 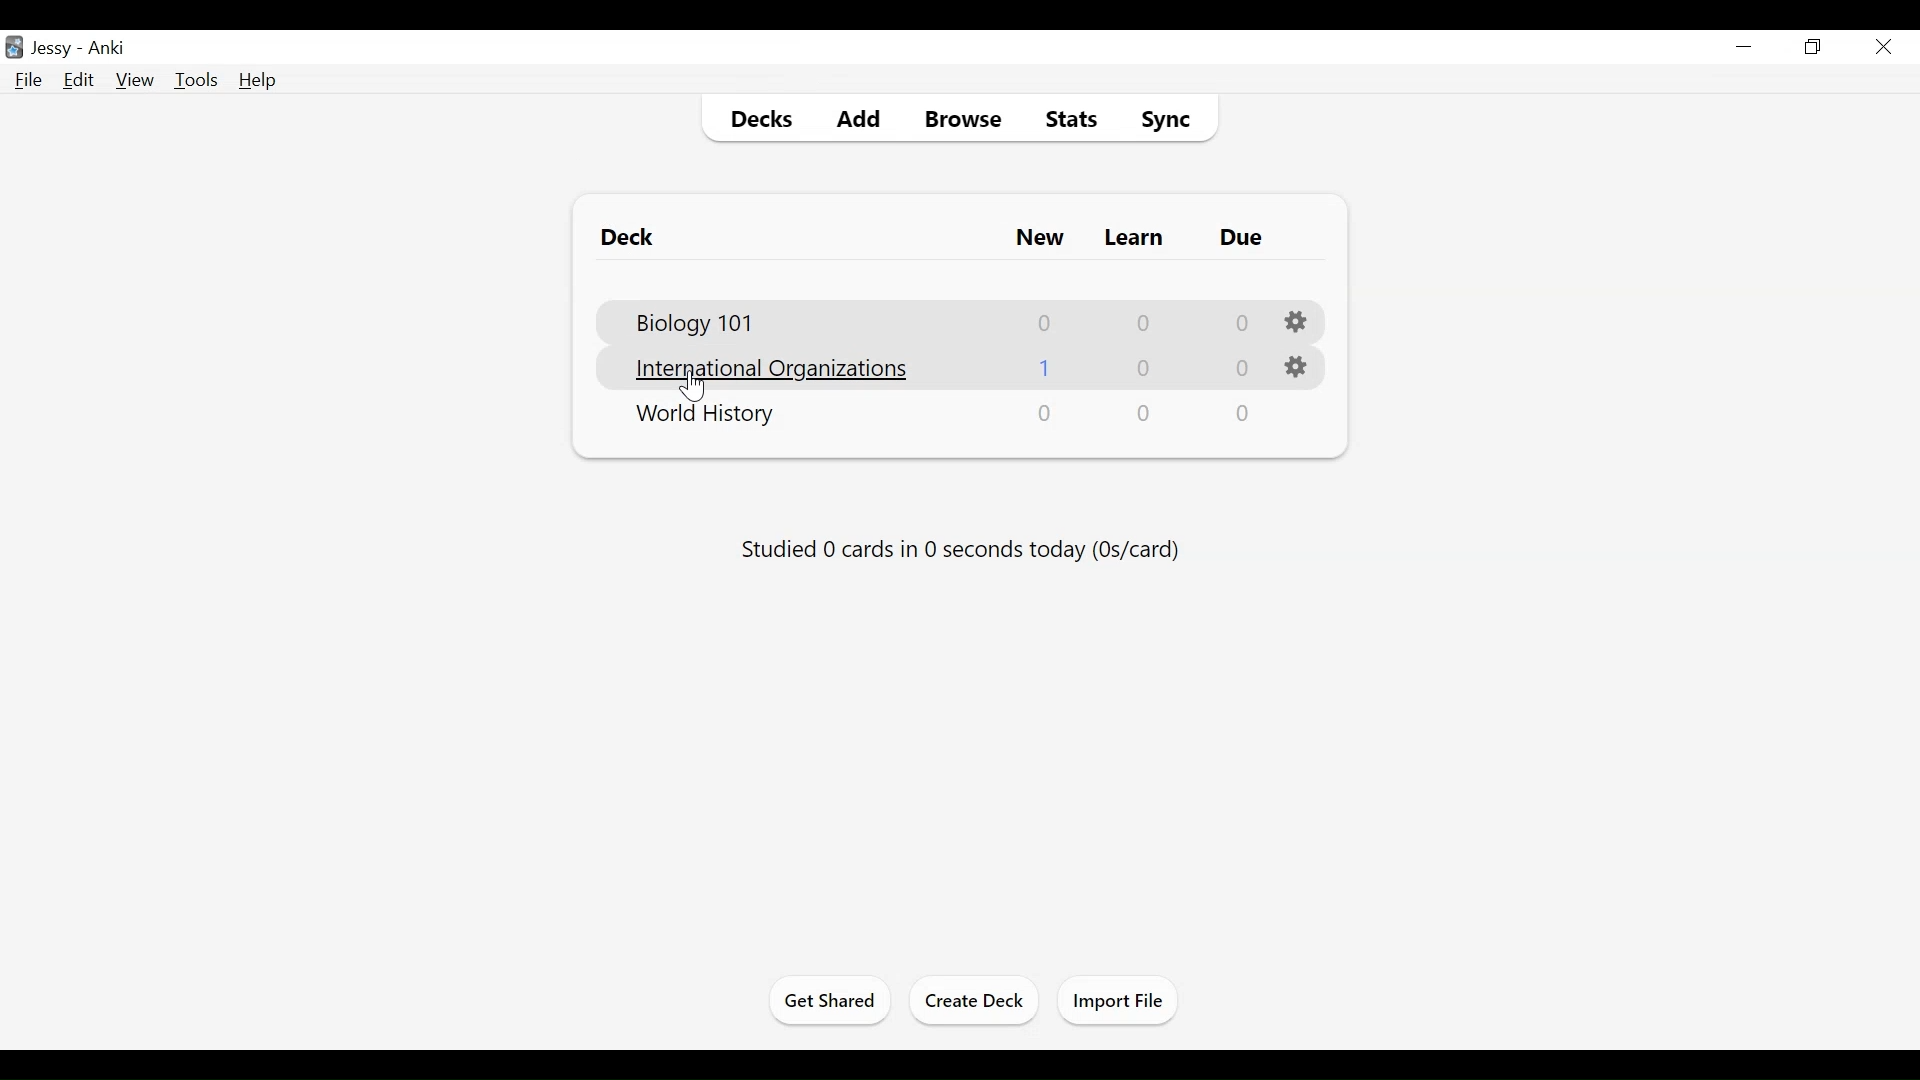 I want to click on Add, so click(x=860, y=120).